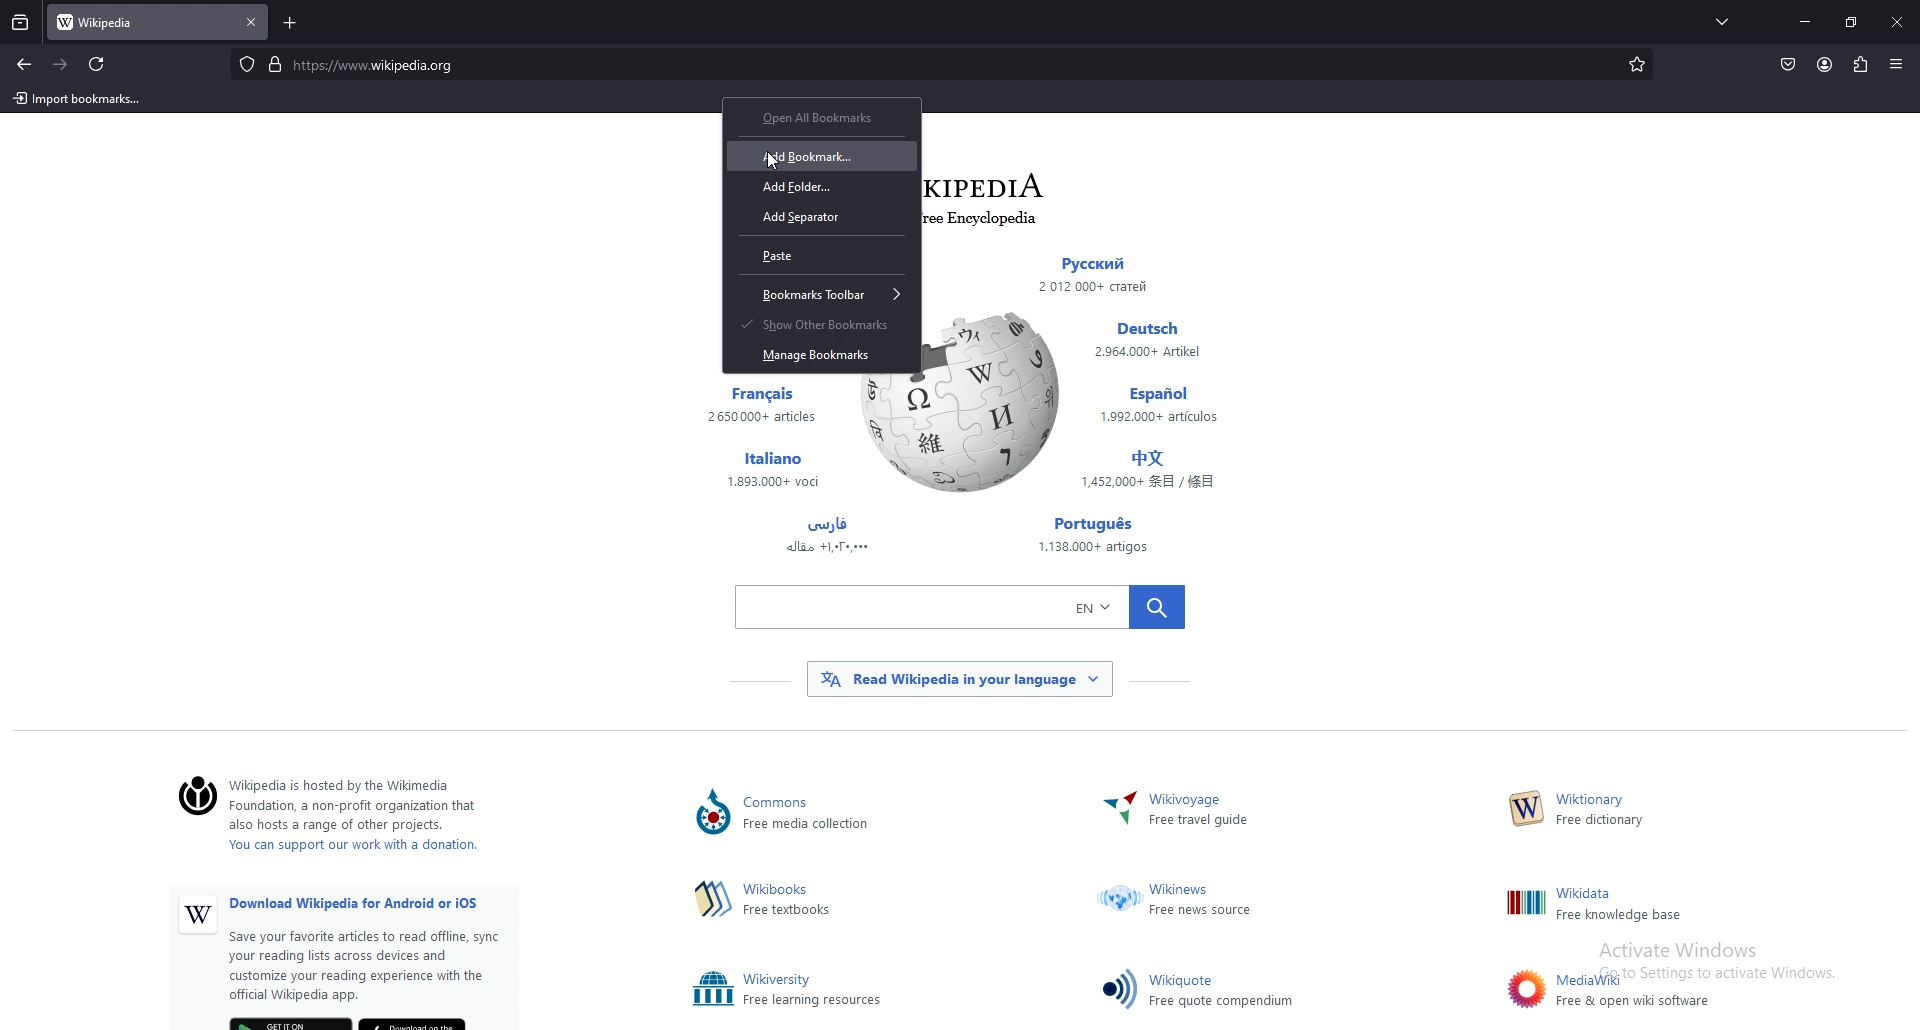 The image size is (1920, 1030). Describe the element at coordinates (97, 65) in the screenshot. I see `refresh` at that location.